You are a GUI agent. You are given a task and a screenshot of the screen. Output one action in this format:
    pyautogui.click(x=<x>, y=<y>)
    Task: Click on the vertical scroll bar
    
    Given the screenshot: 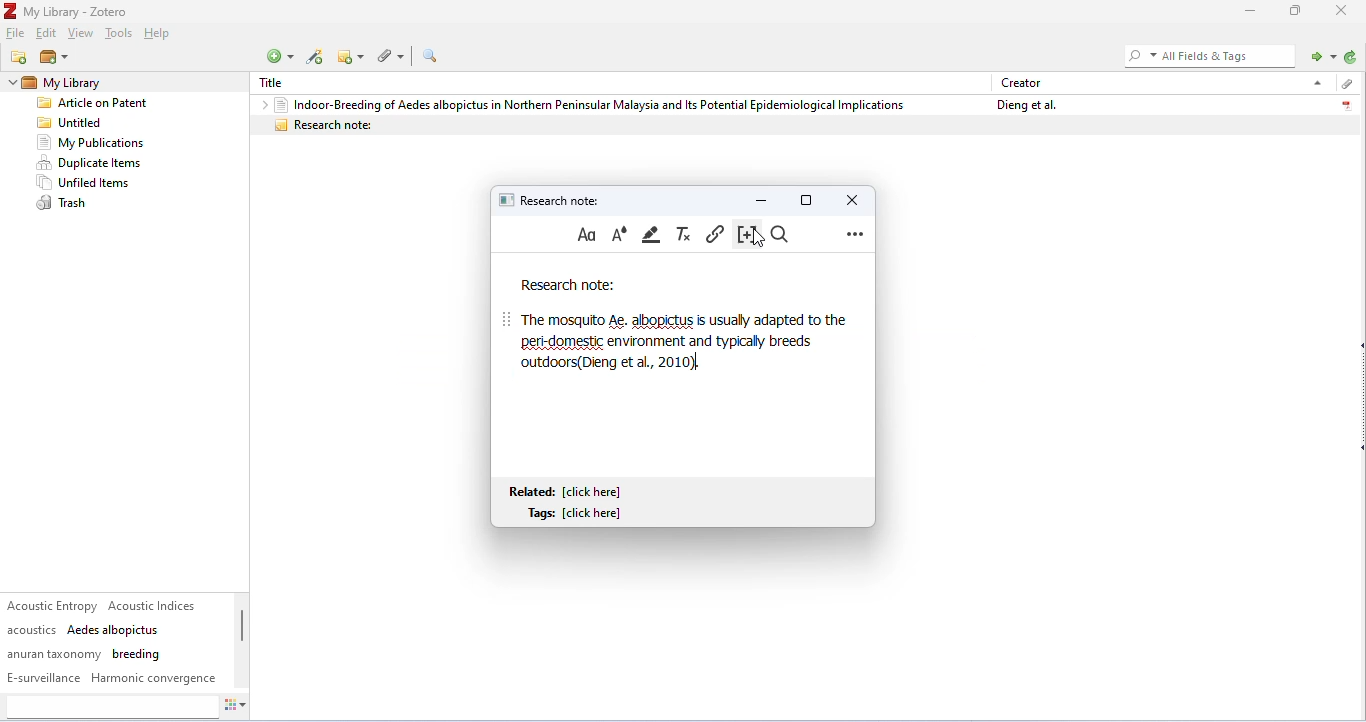 What is the action you would take?
    pyautogui.click(x=242, y=636)
    